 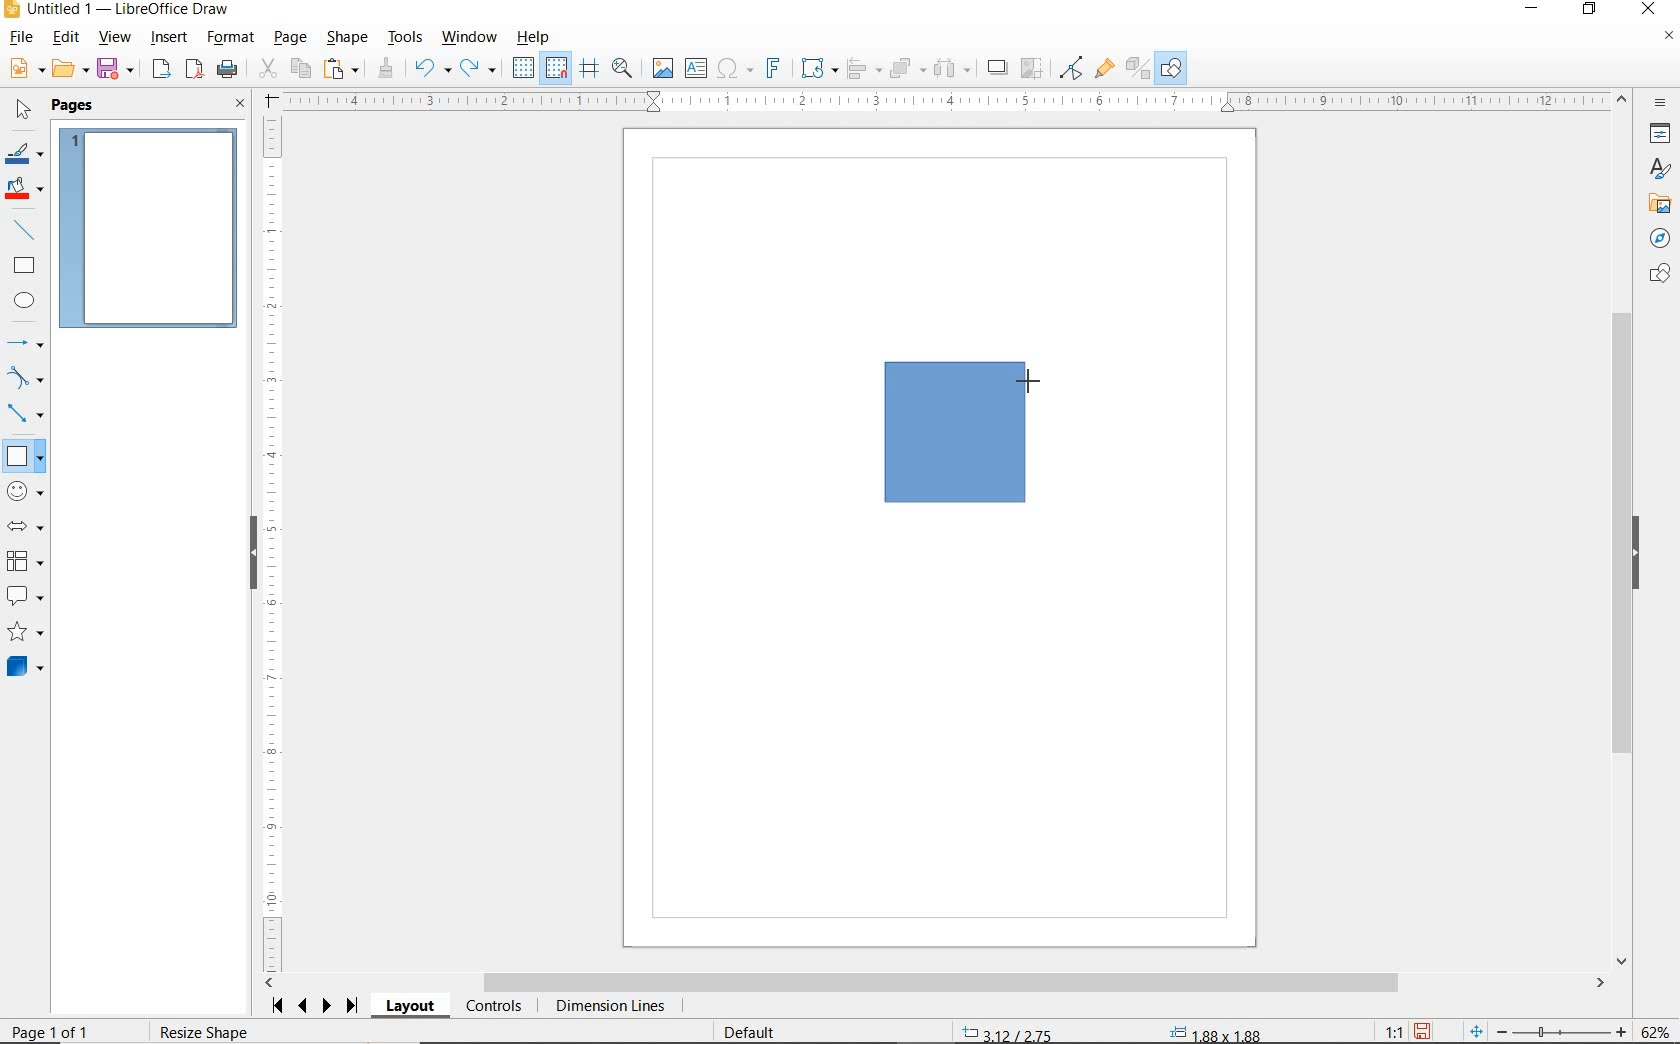 What do you see at coordinates (114, 37) in the screenshot?
I see `VIEW` at bounding box center [114, 37].